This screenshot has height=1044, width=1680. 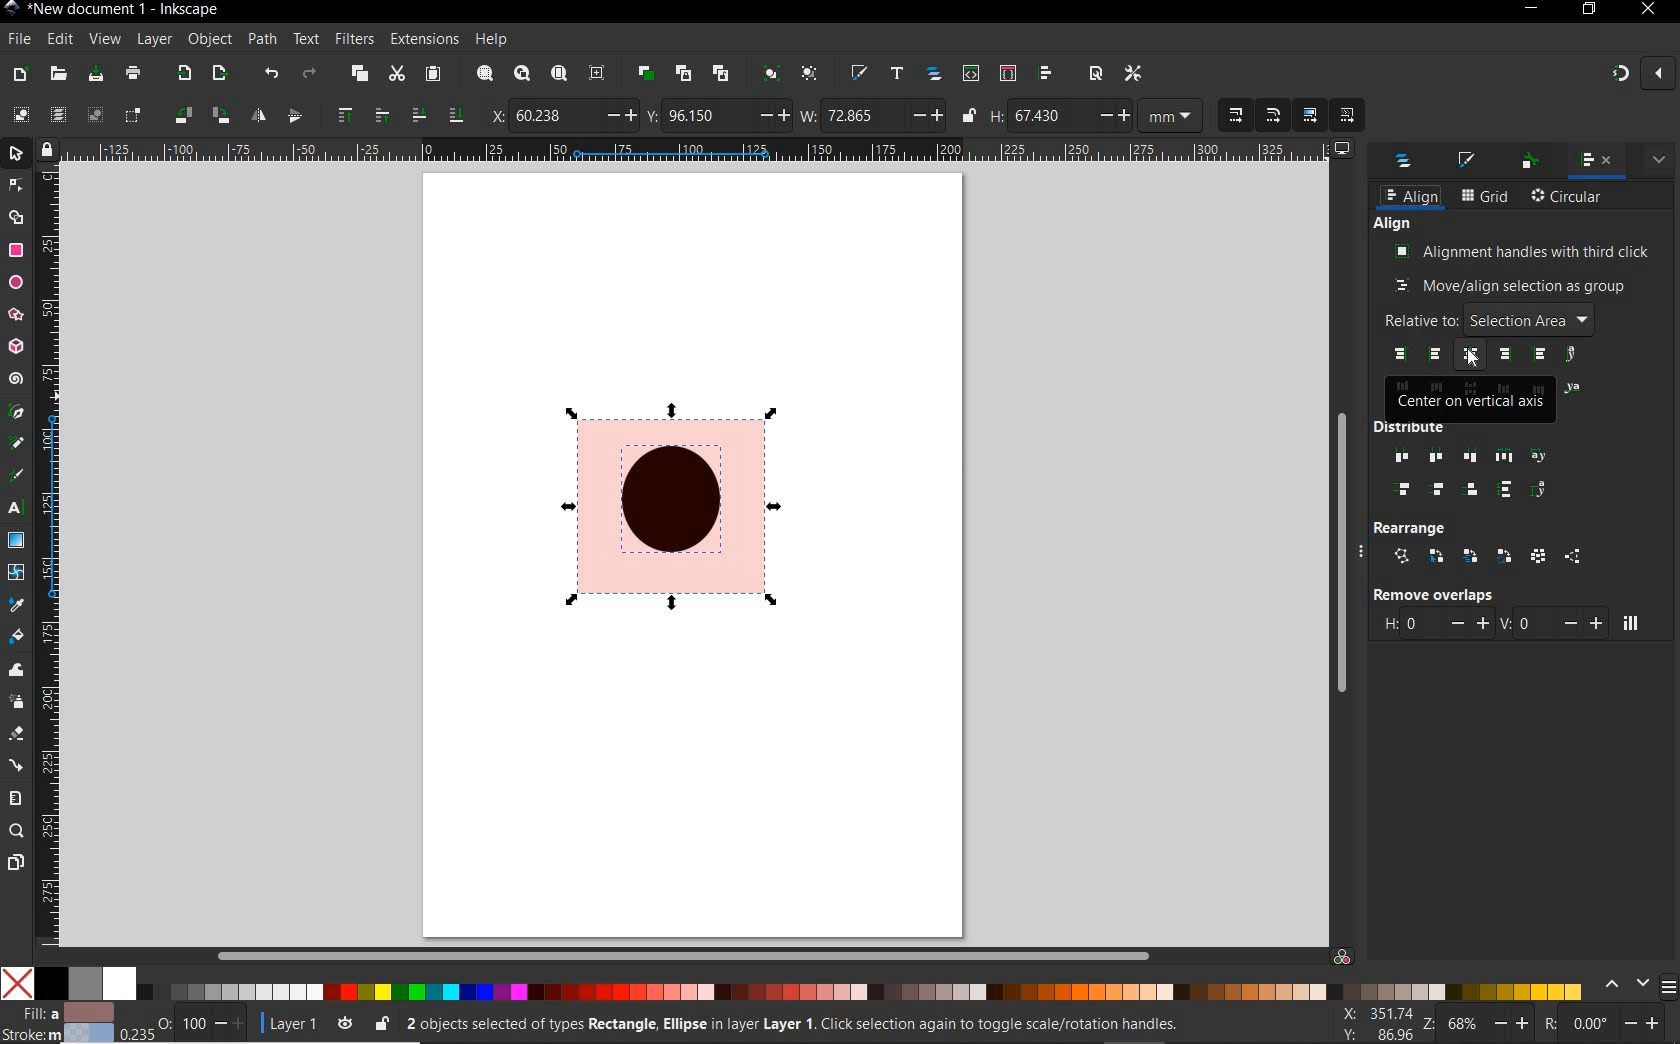 I want to click on open xml editor, so click(x=971, y=74).